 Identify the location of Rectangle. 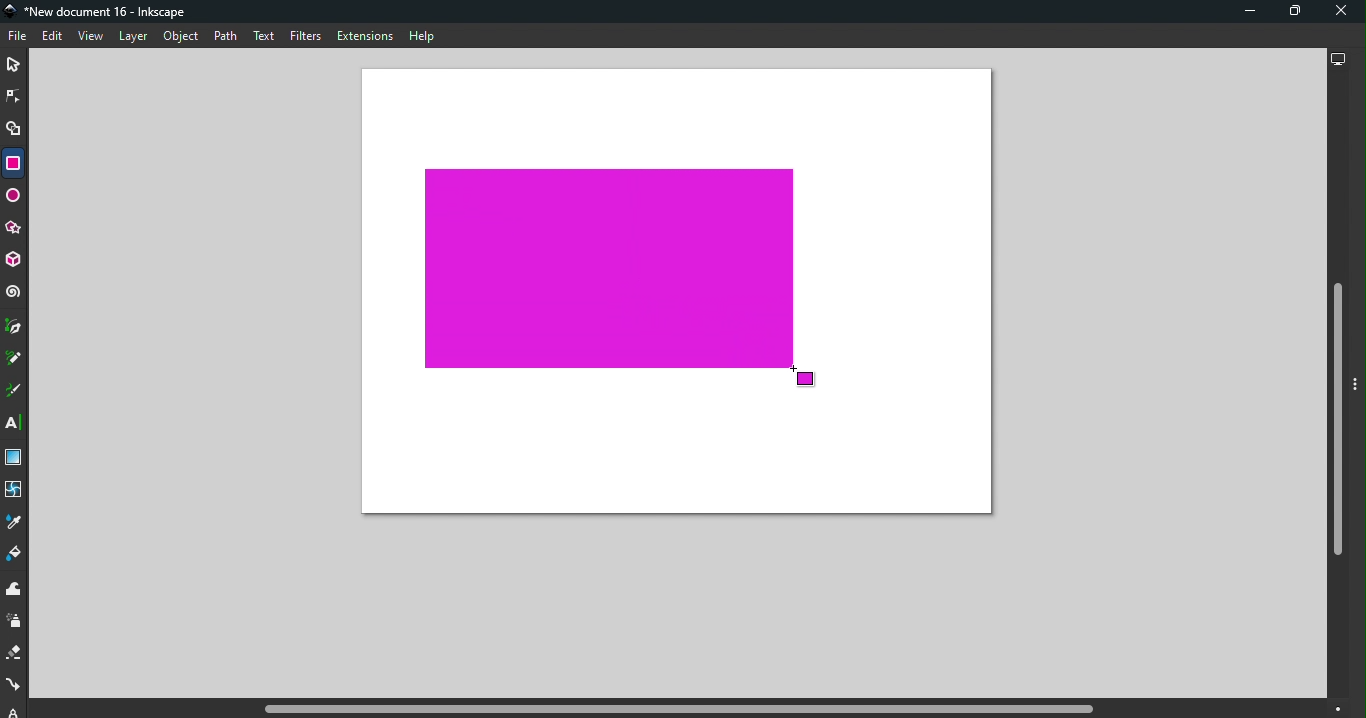
(609, 270).